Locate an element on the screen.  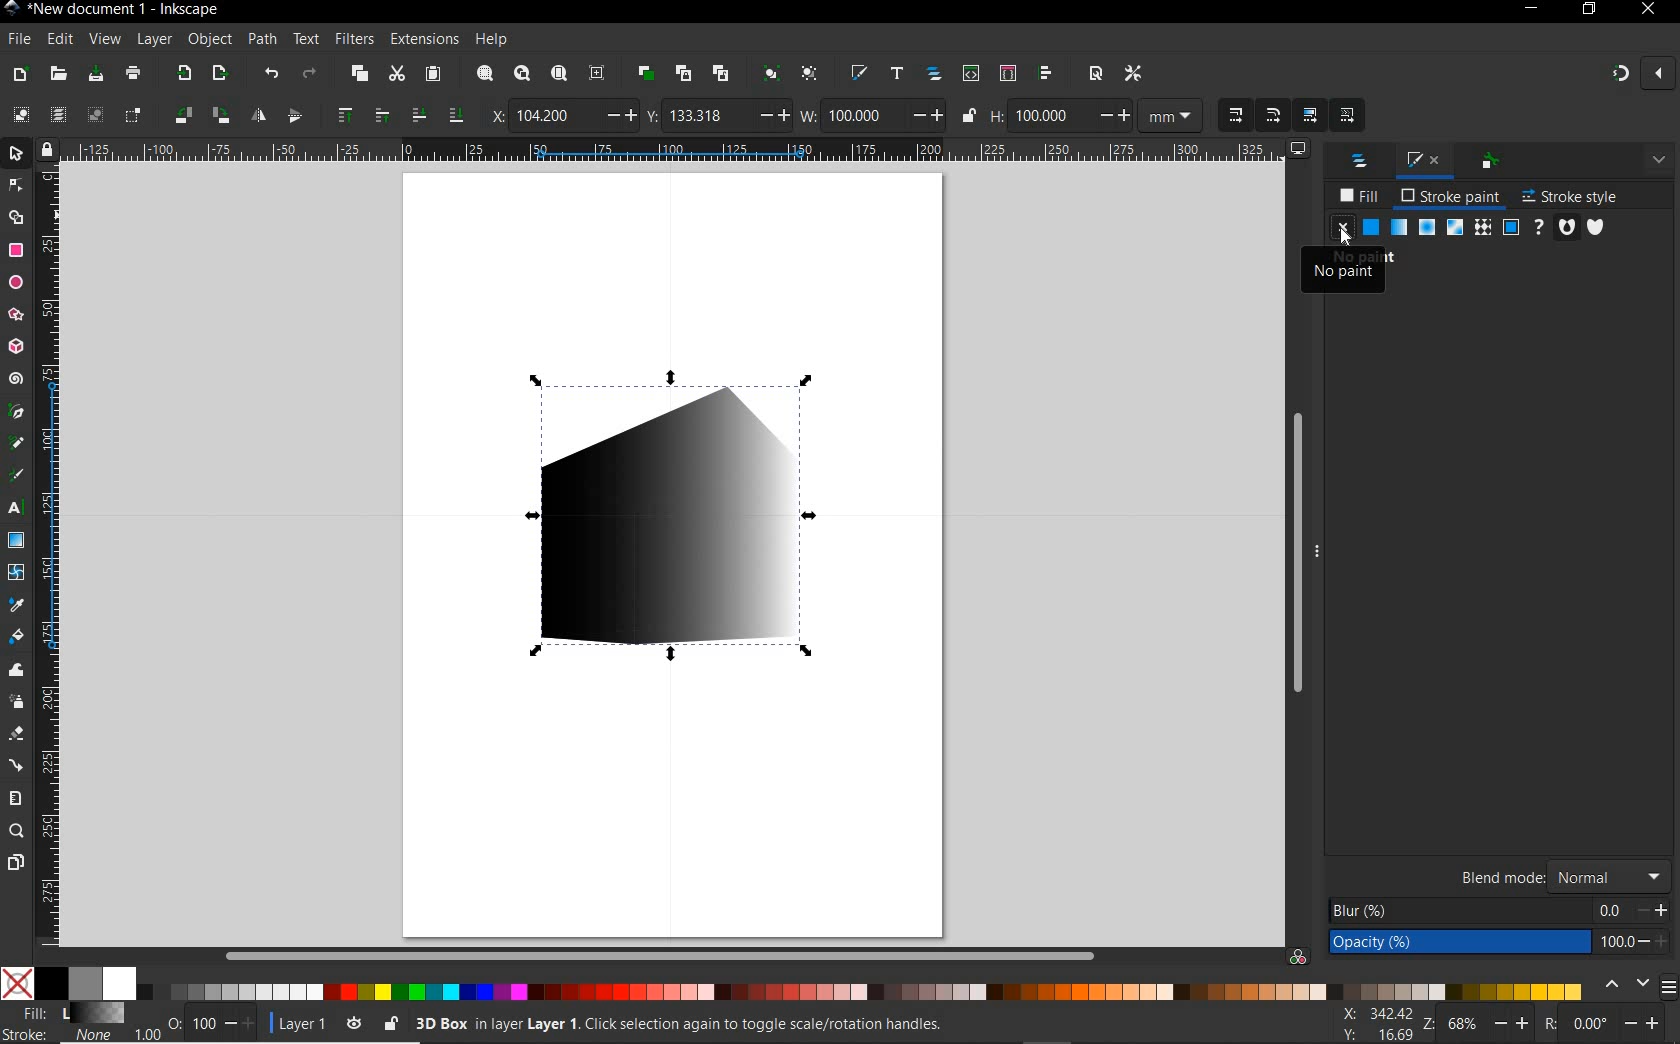
3D BOX TOOL is located at coordinates (15, 345).